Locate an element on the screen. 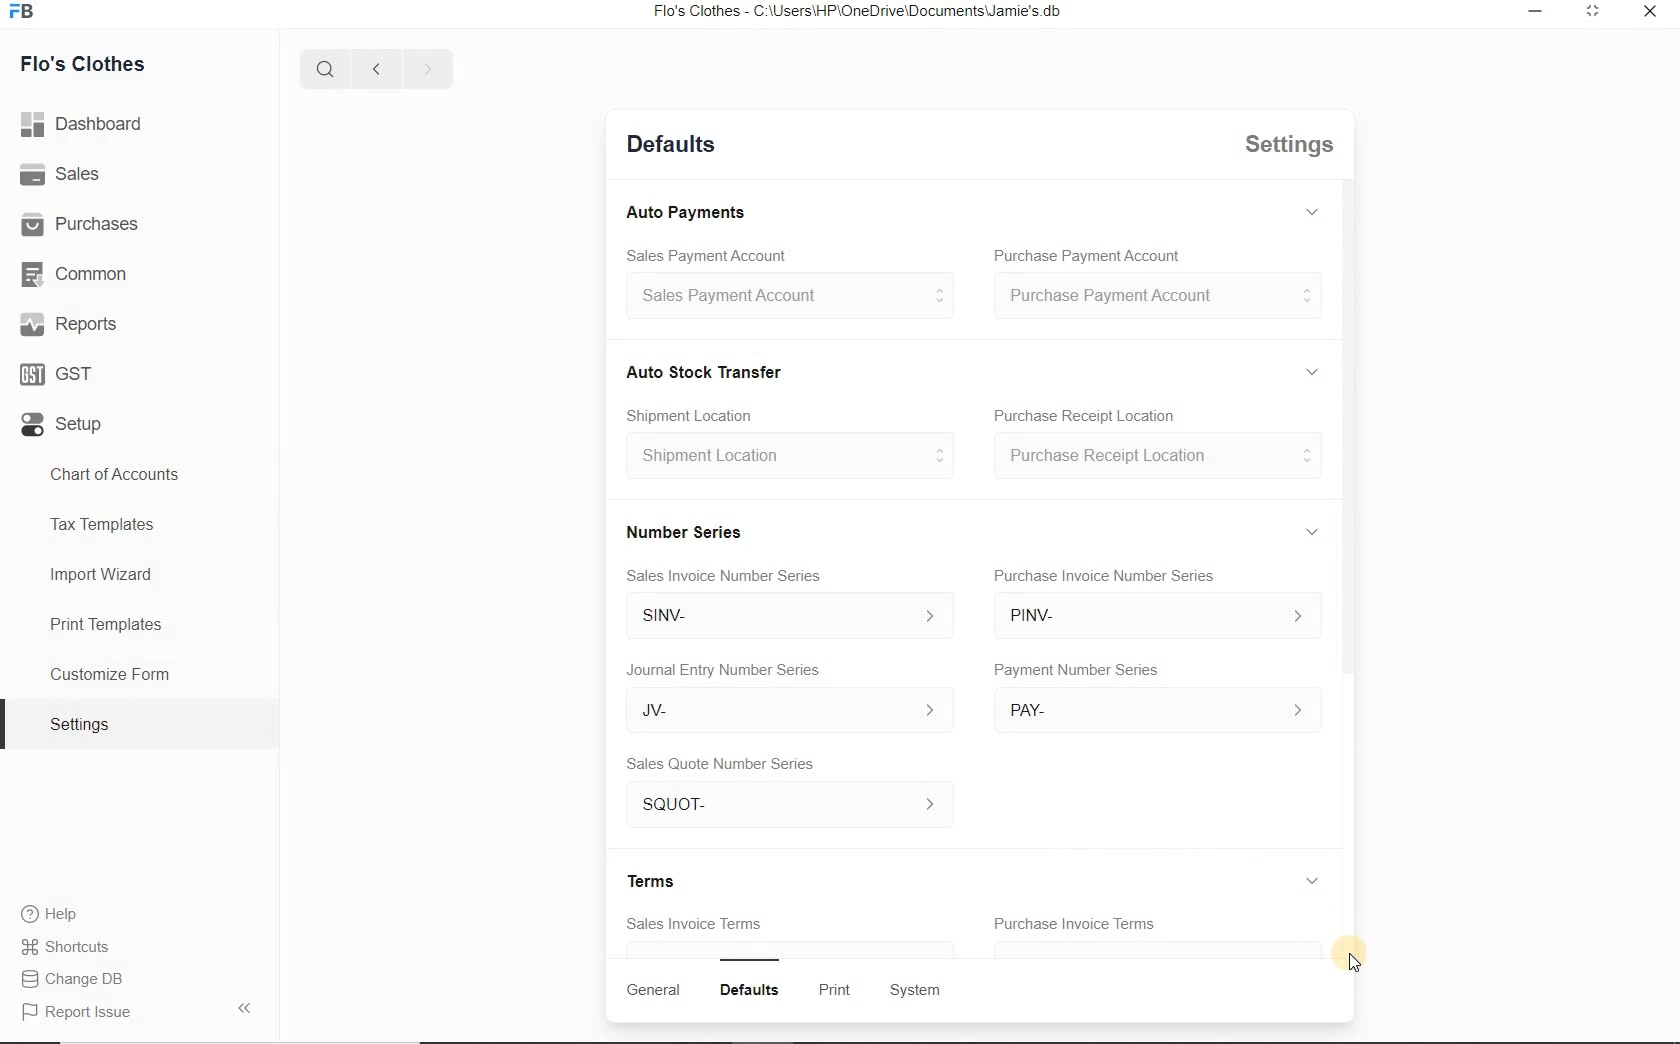 The height and width of the screenshot is (1044, 1680). Number Series is located at coordinates (683, 531).